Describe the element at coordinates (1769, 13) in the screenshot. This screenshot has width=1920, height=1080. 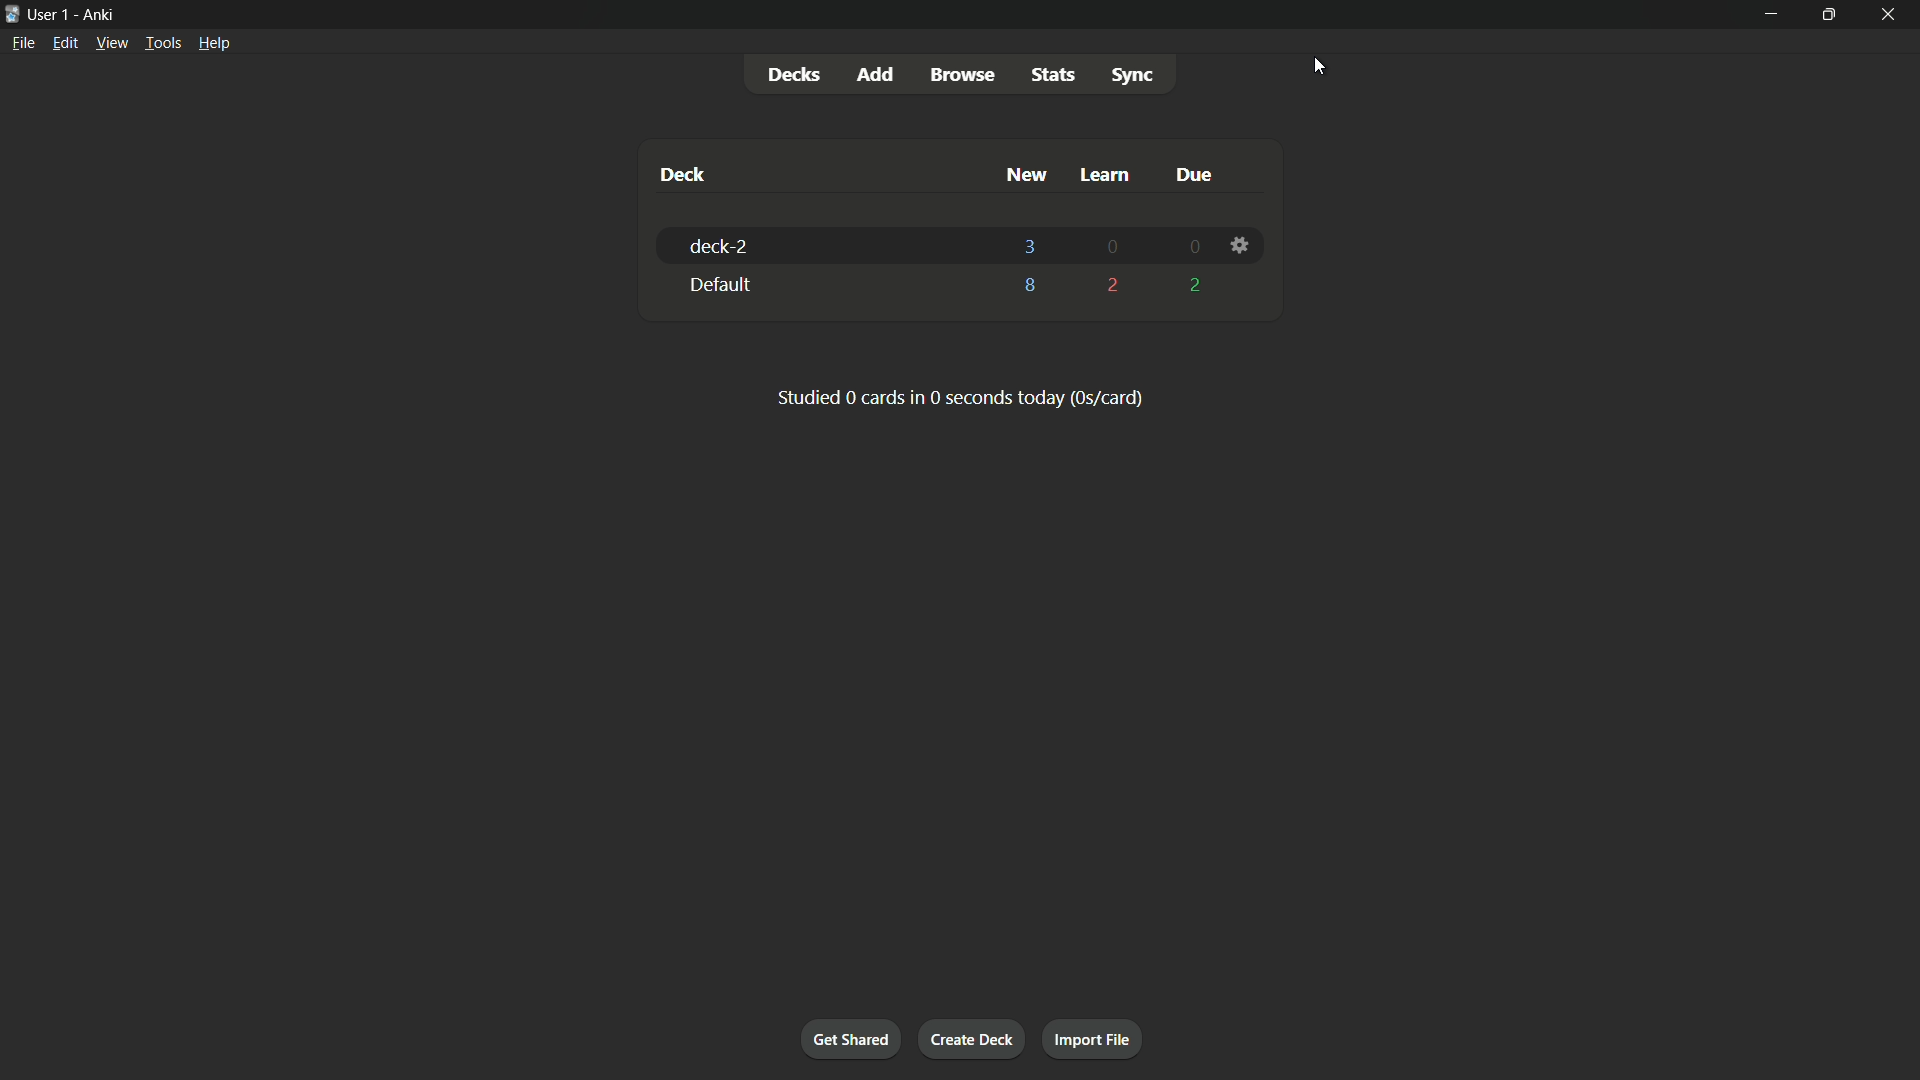
I see `minimize` at that location.